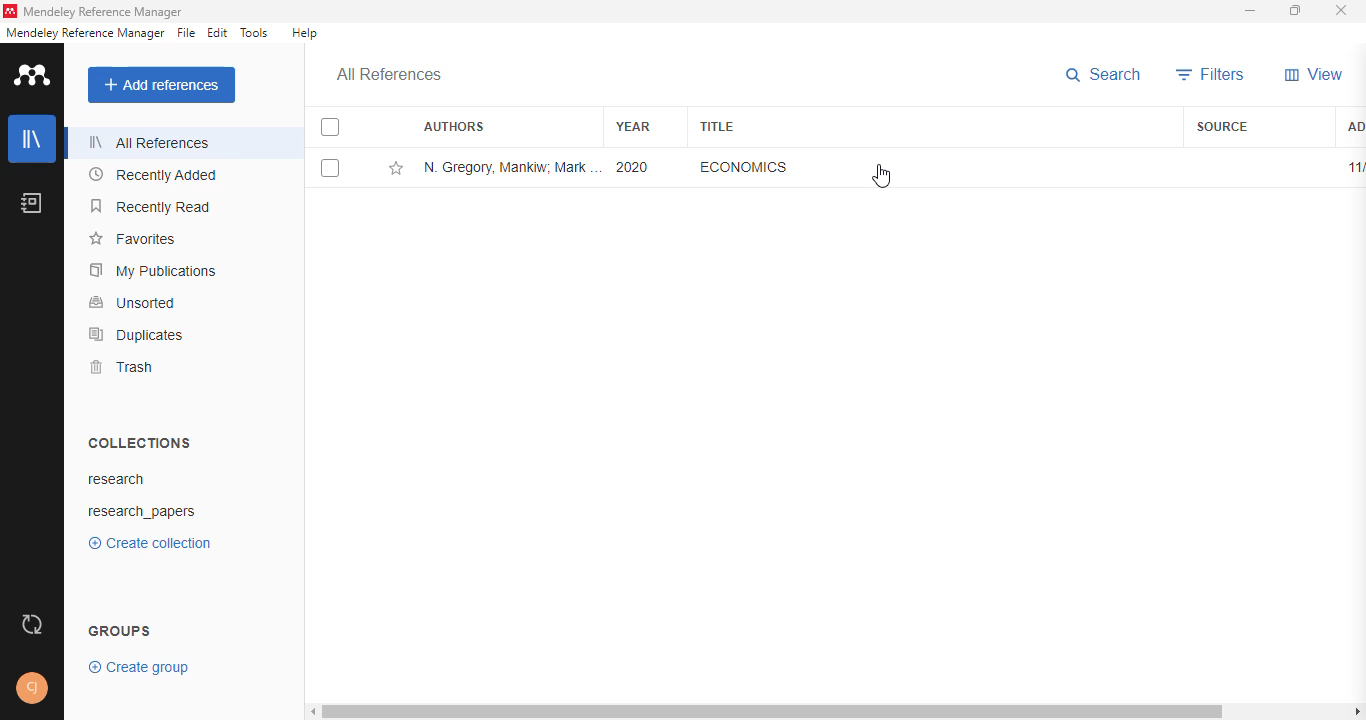 Image resolution: width=1366 pixels, height=720 pixels. I want to click on create group, so click(139, 668).